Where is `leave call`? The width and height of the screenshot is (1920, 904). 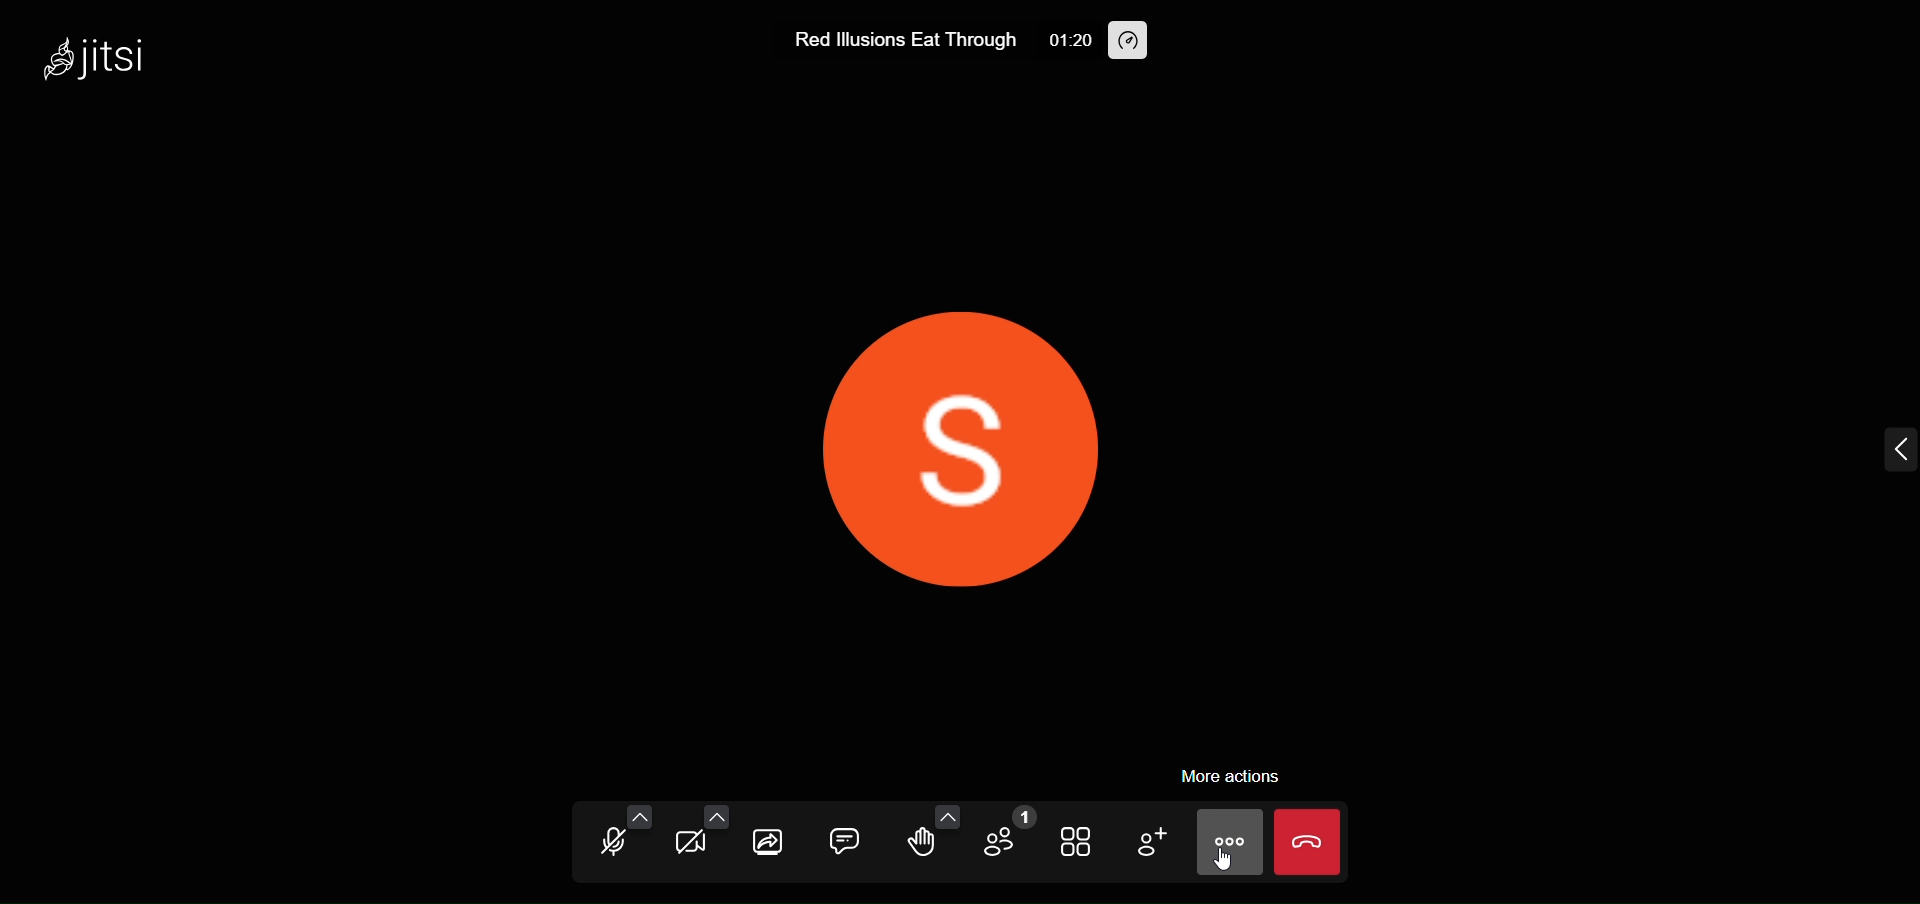
leave call is located at coordinates (1314, 845).